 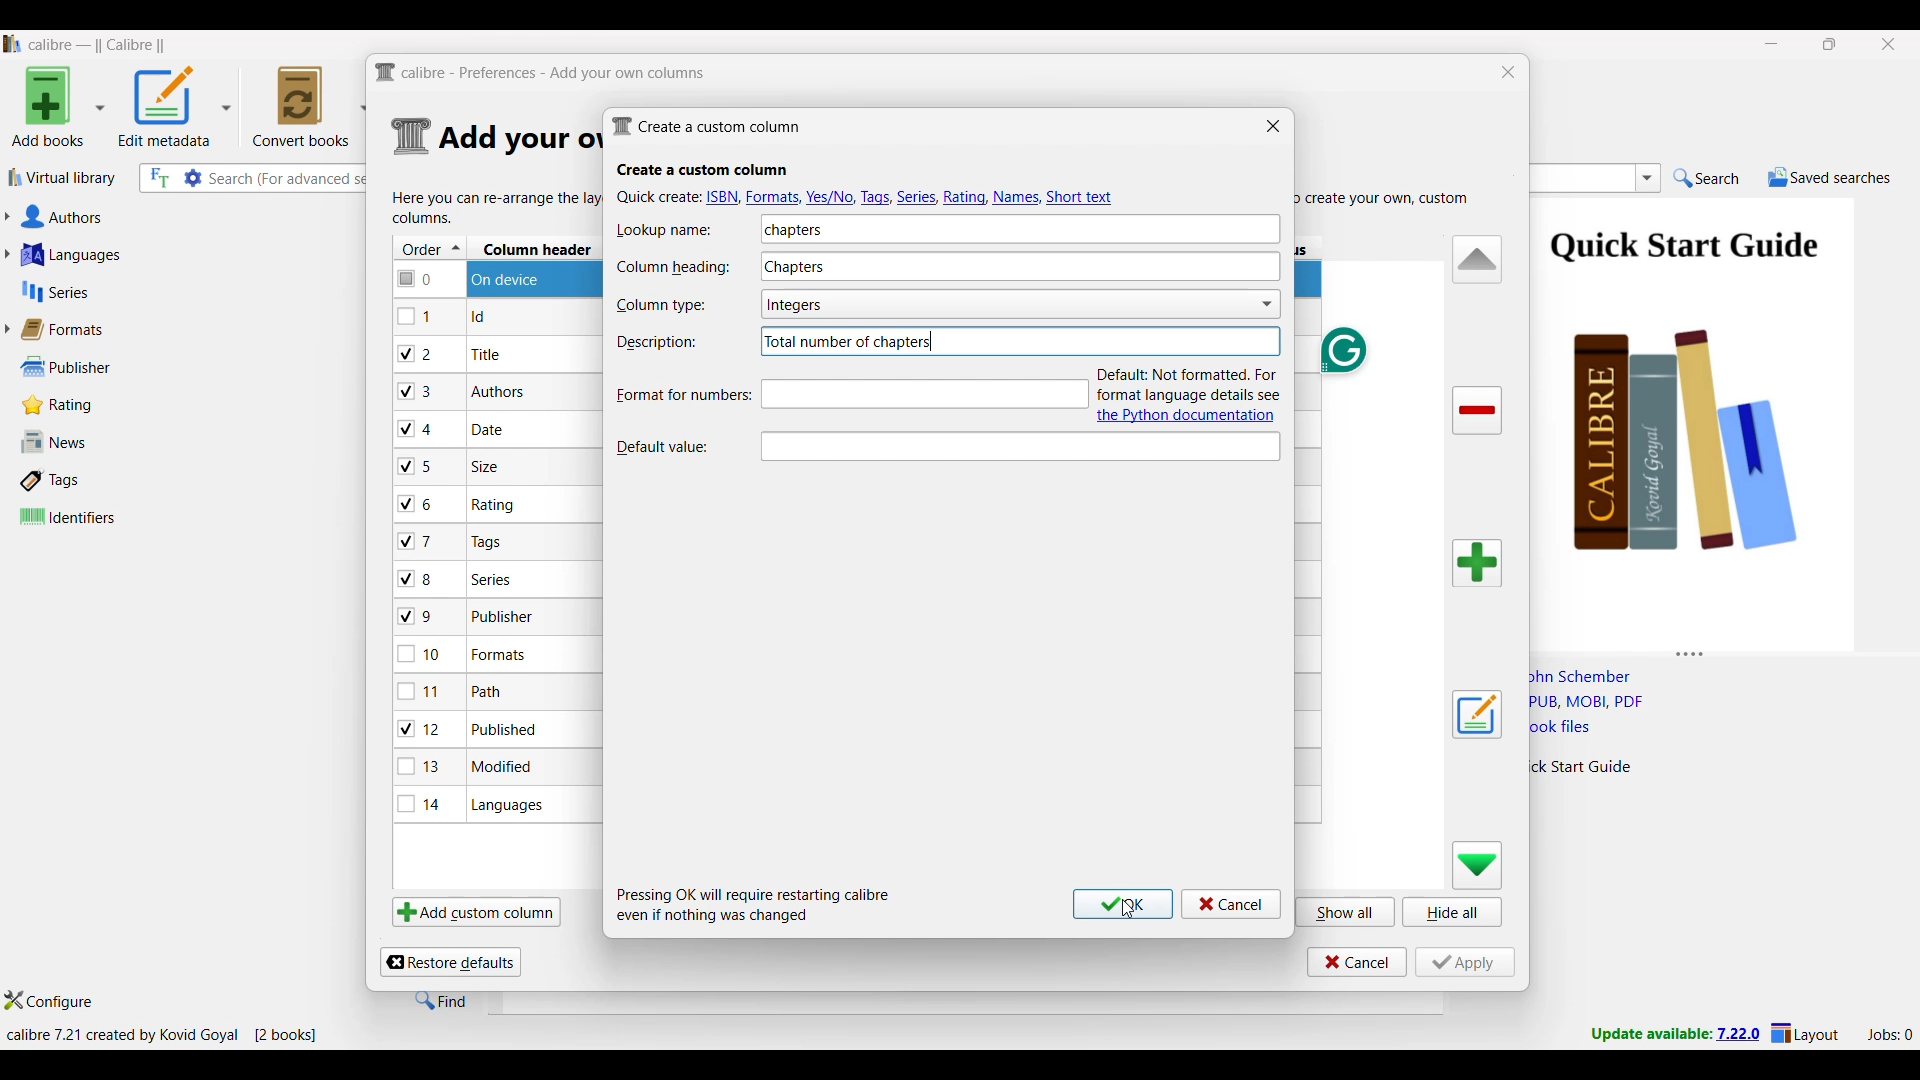 I want to click on Options to edit metadata, so click(x=175, y=106).